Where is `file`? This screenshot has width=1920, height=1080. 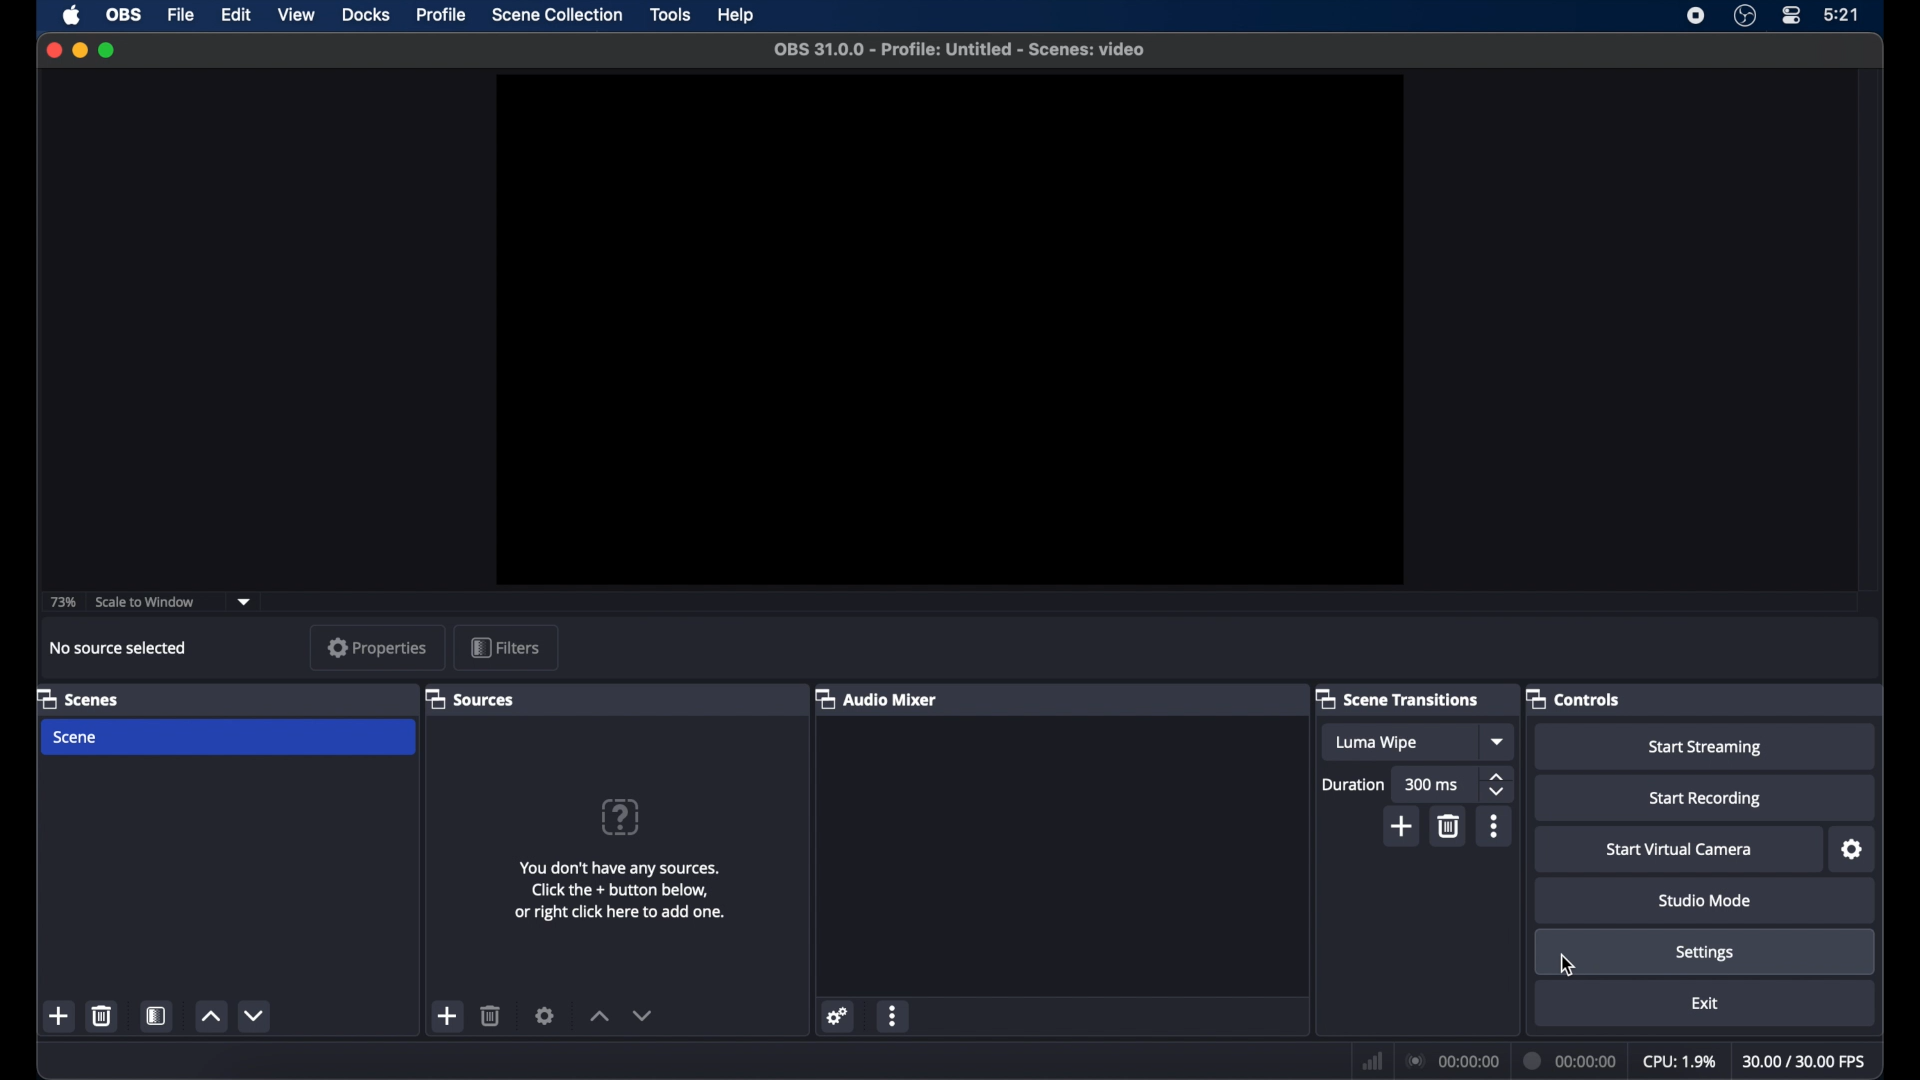 file is located at coordinates (182, 15).